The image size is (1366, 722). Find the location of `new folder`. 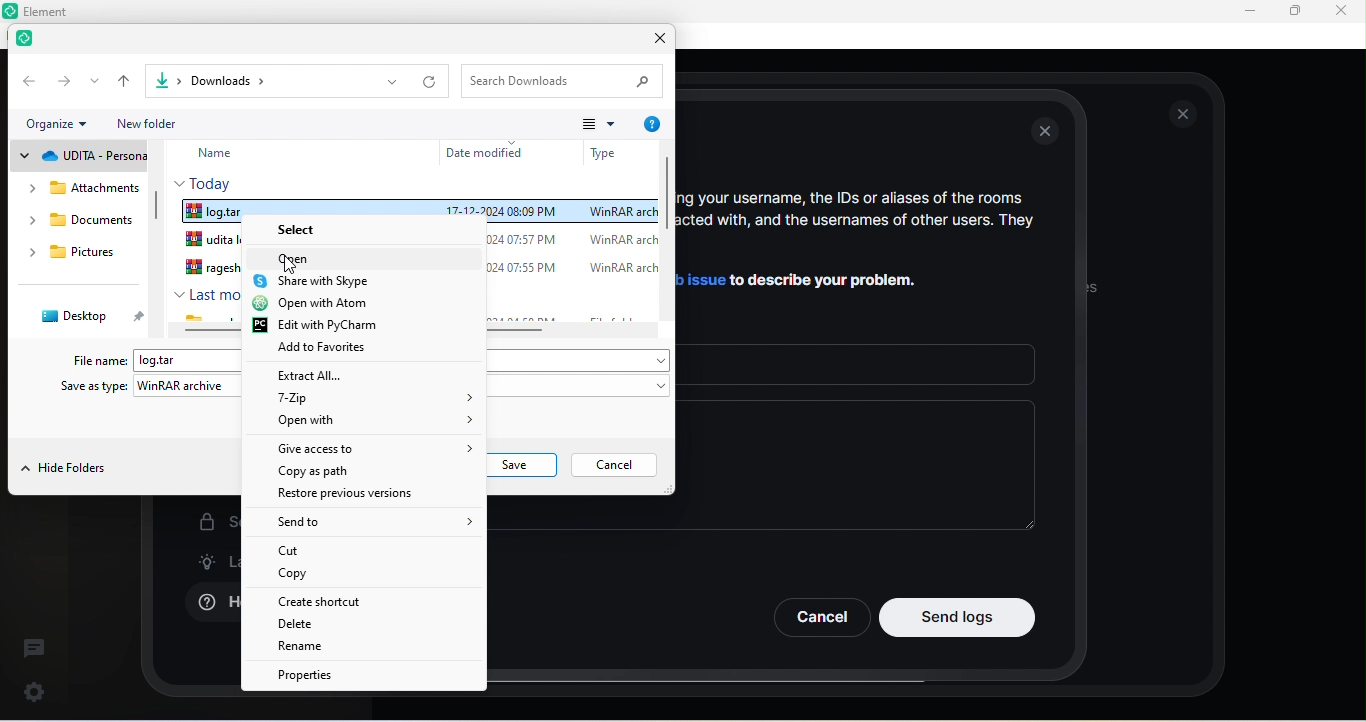

new folder is located at coordinates (161, 123).